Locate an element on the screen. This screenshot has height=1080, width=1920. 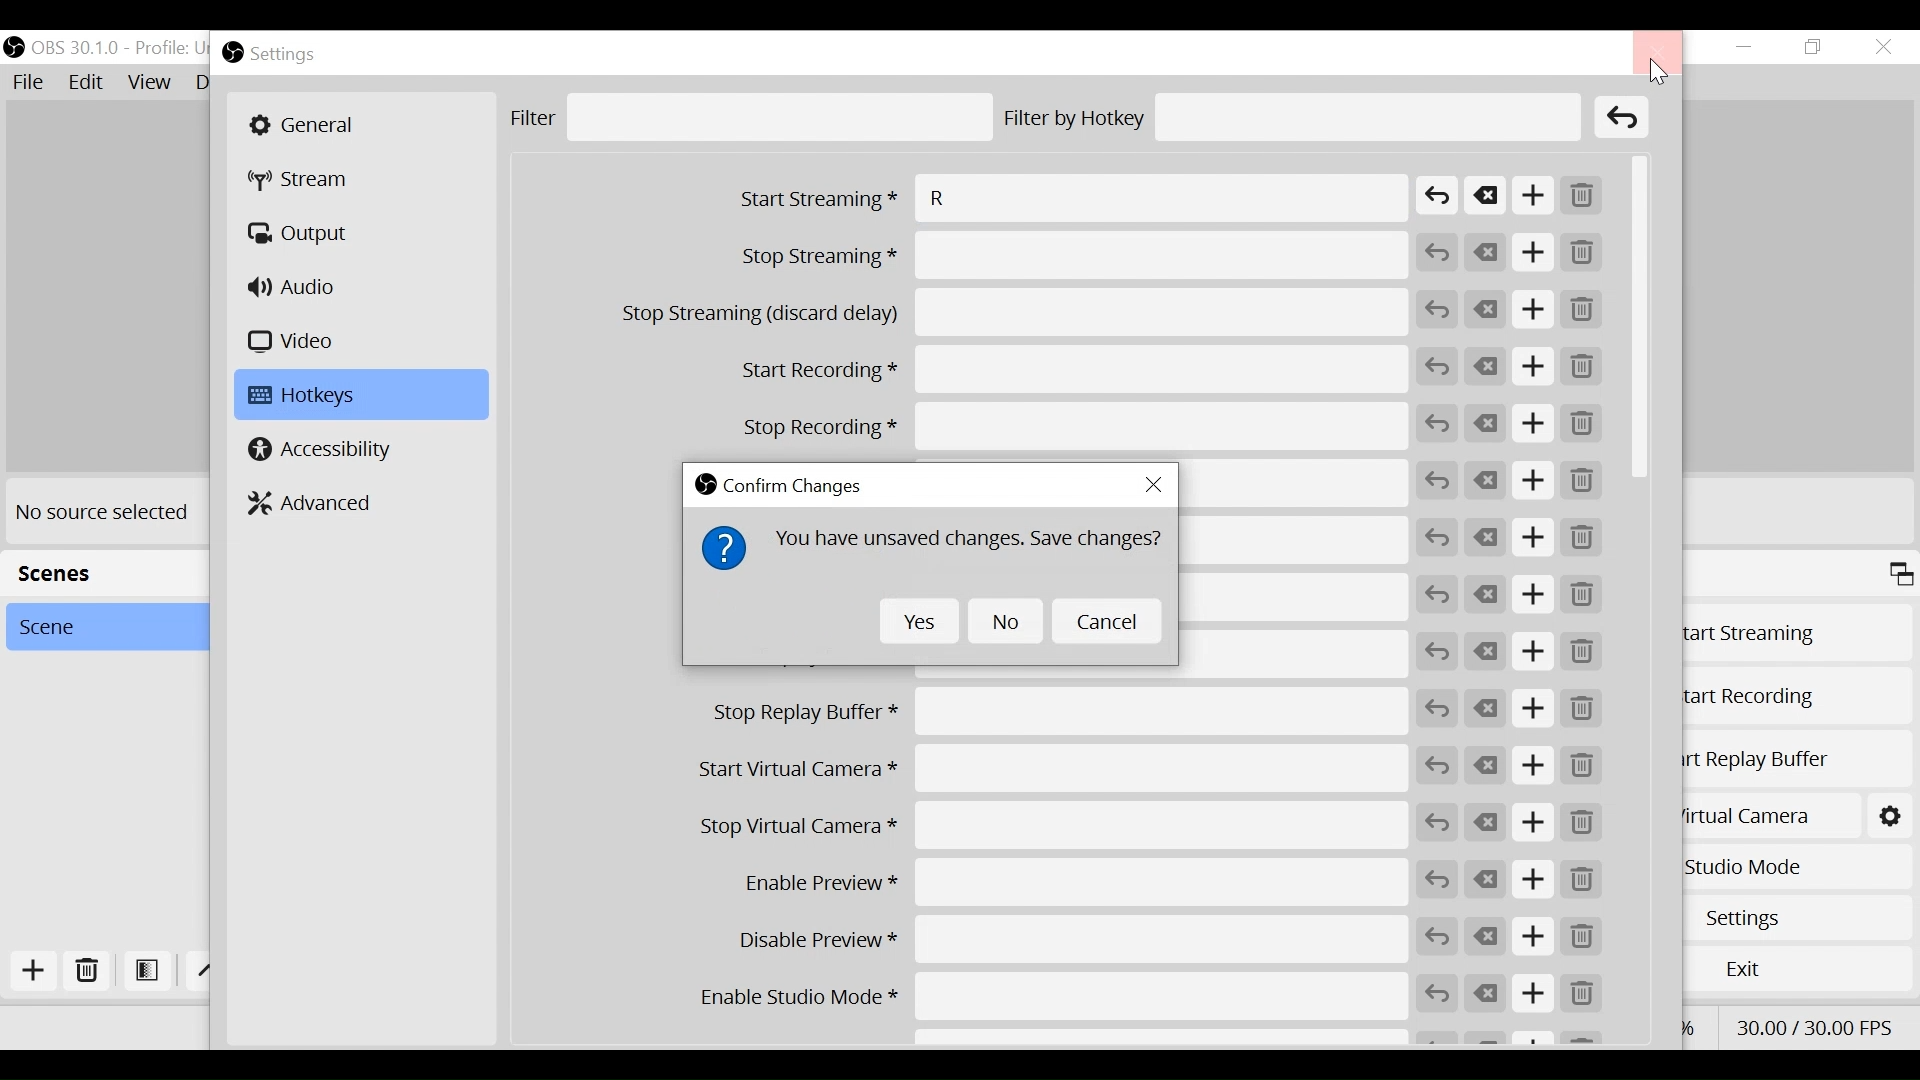
Clear is located at coordinates (1487, 537).